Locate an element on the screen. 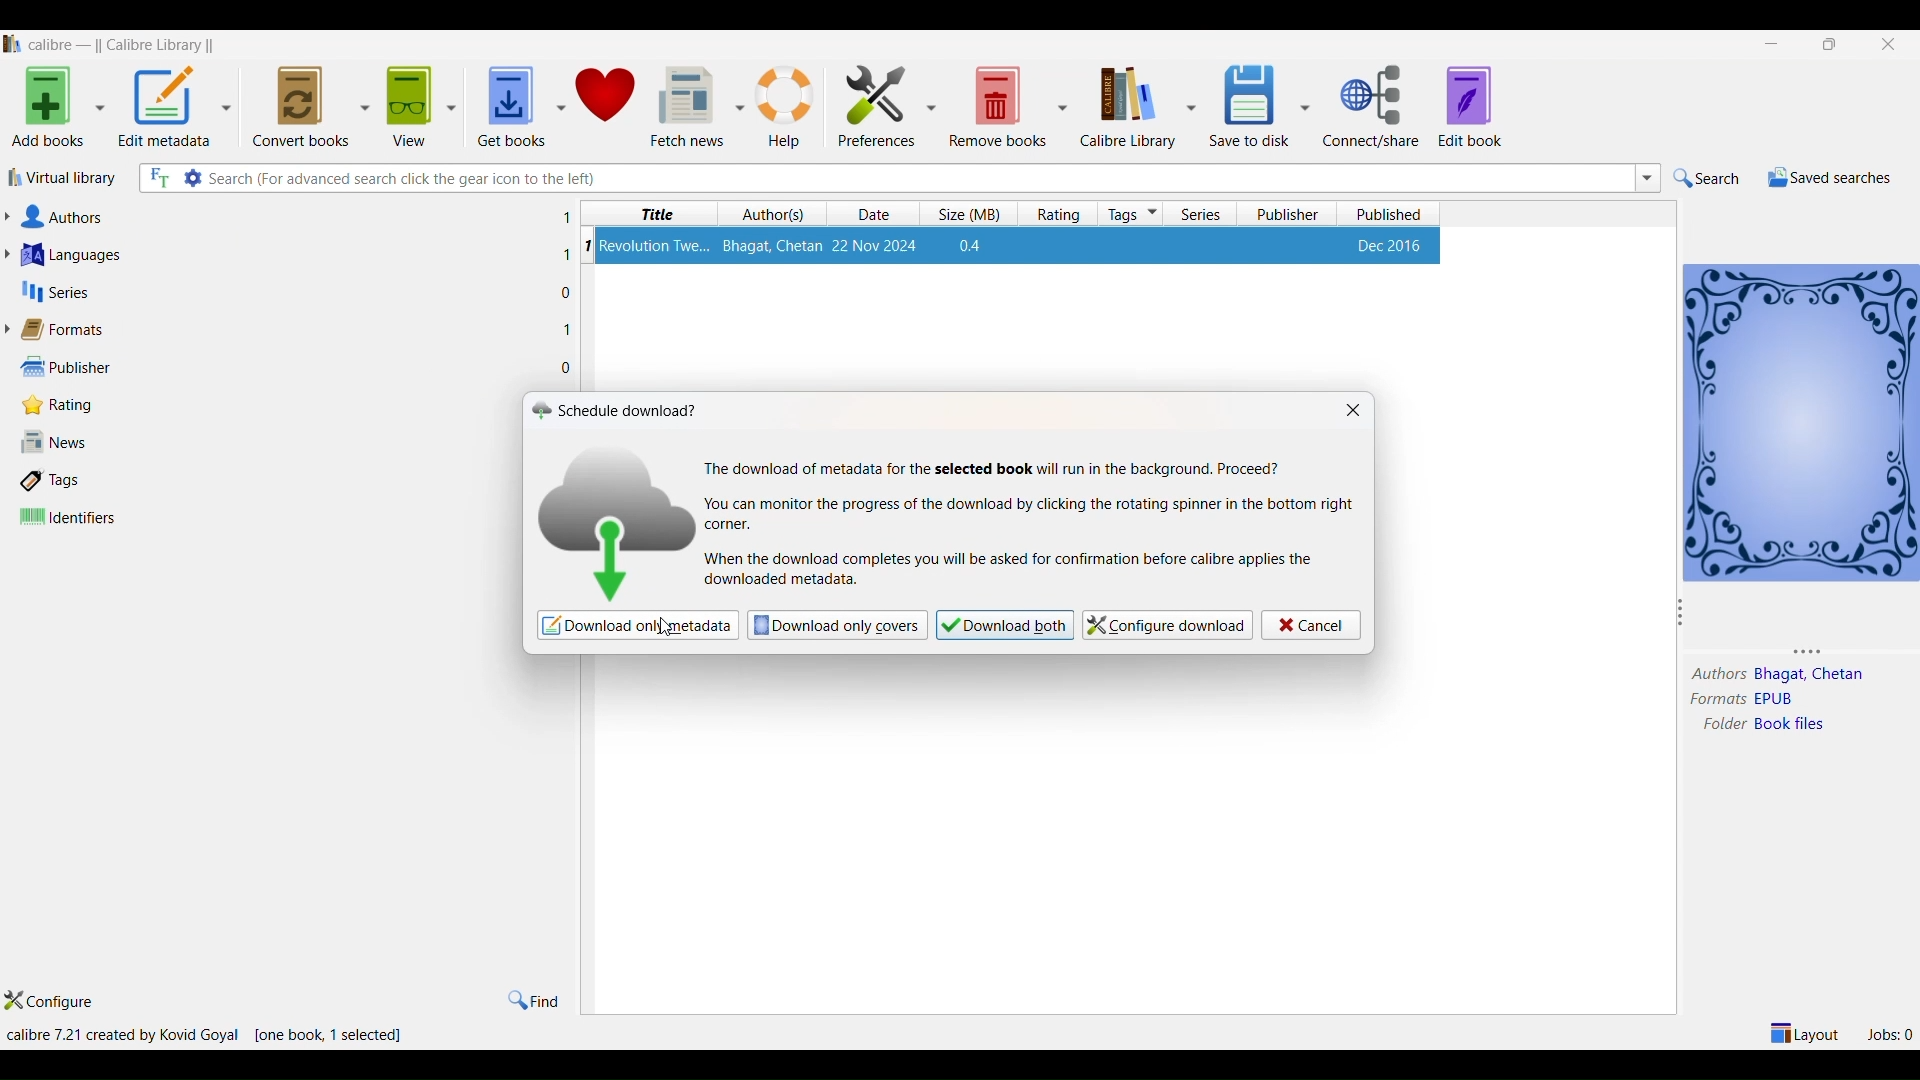 The width and height of the screenshot is (1920, 1080). authors is located at coordinates (775, 214).